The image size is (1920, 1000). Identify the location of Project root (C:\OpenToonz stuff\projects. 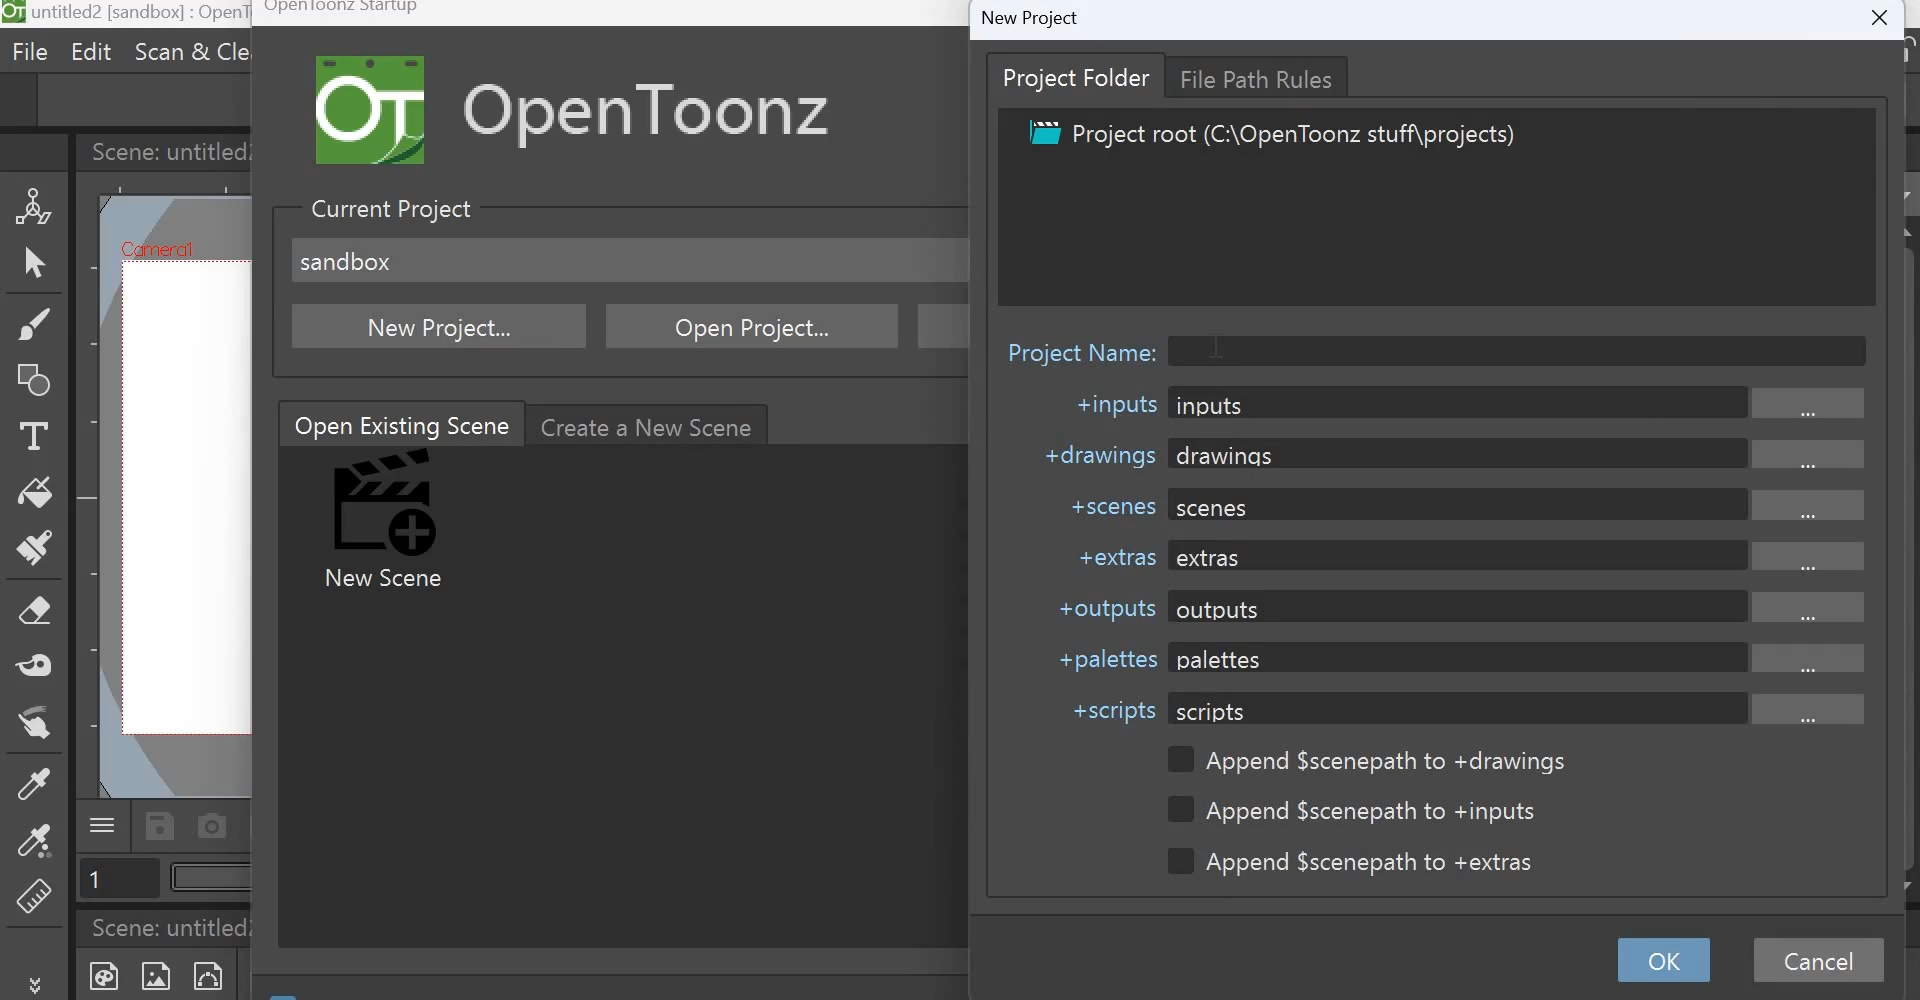
(1270, 136).